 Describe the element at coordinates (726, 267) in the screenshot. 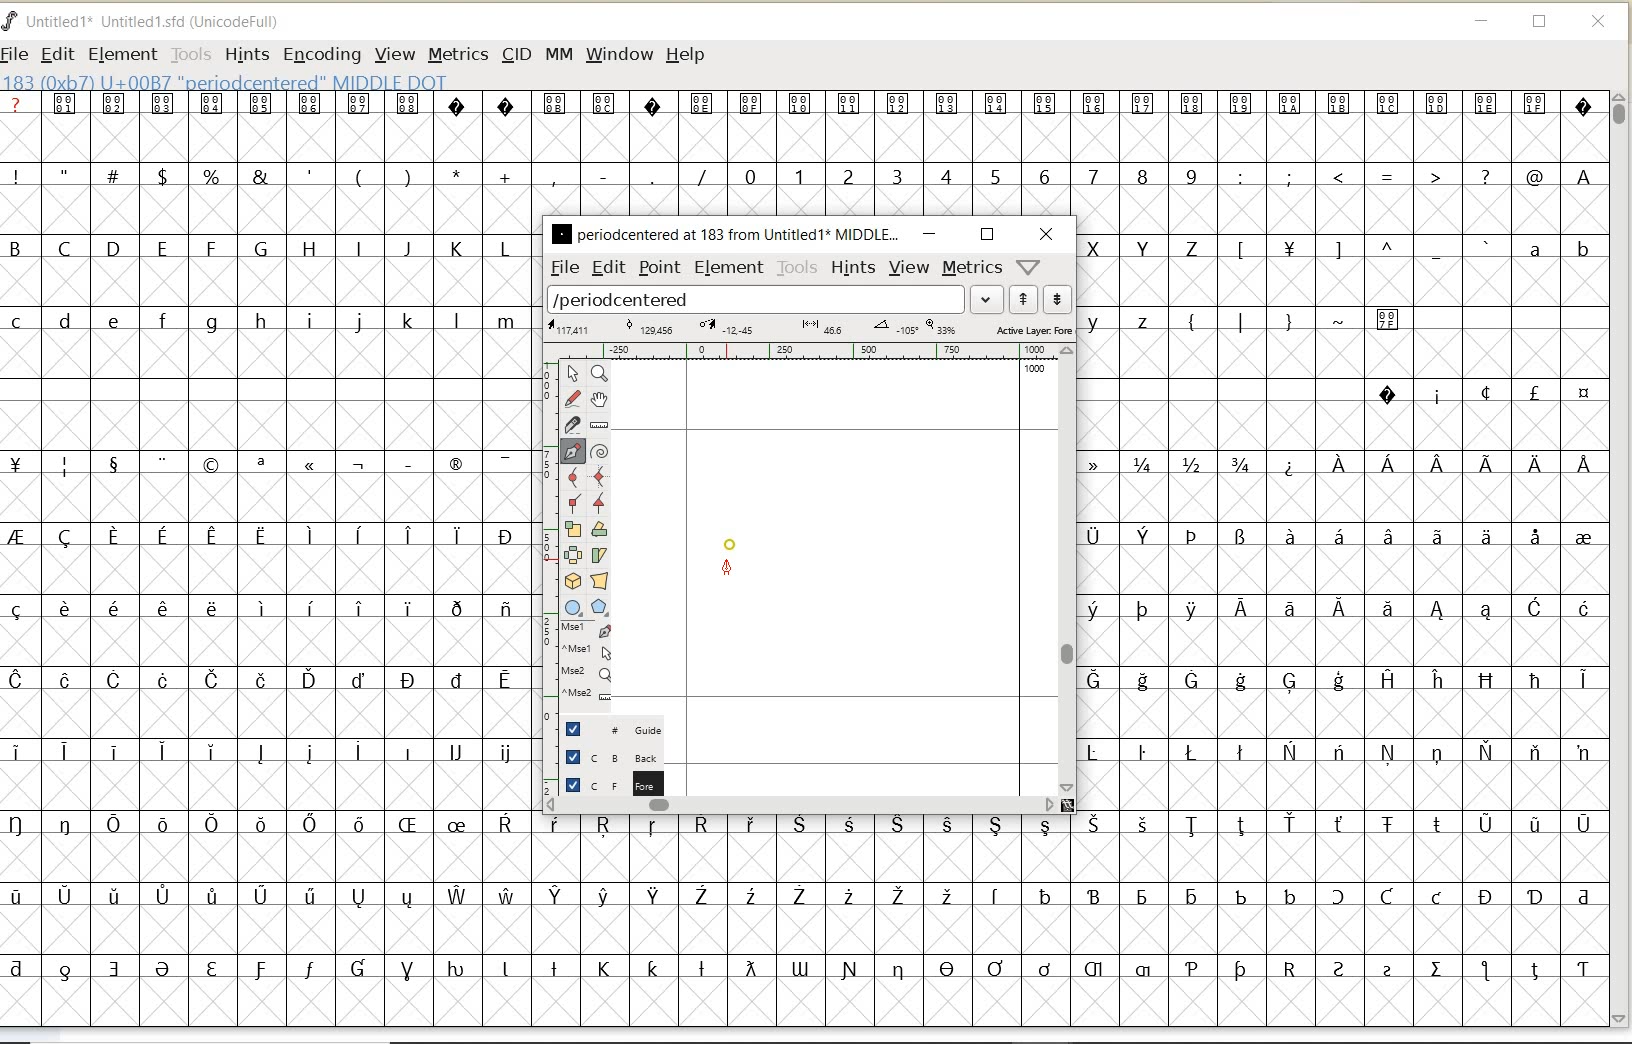

I see `element` at that location.